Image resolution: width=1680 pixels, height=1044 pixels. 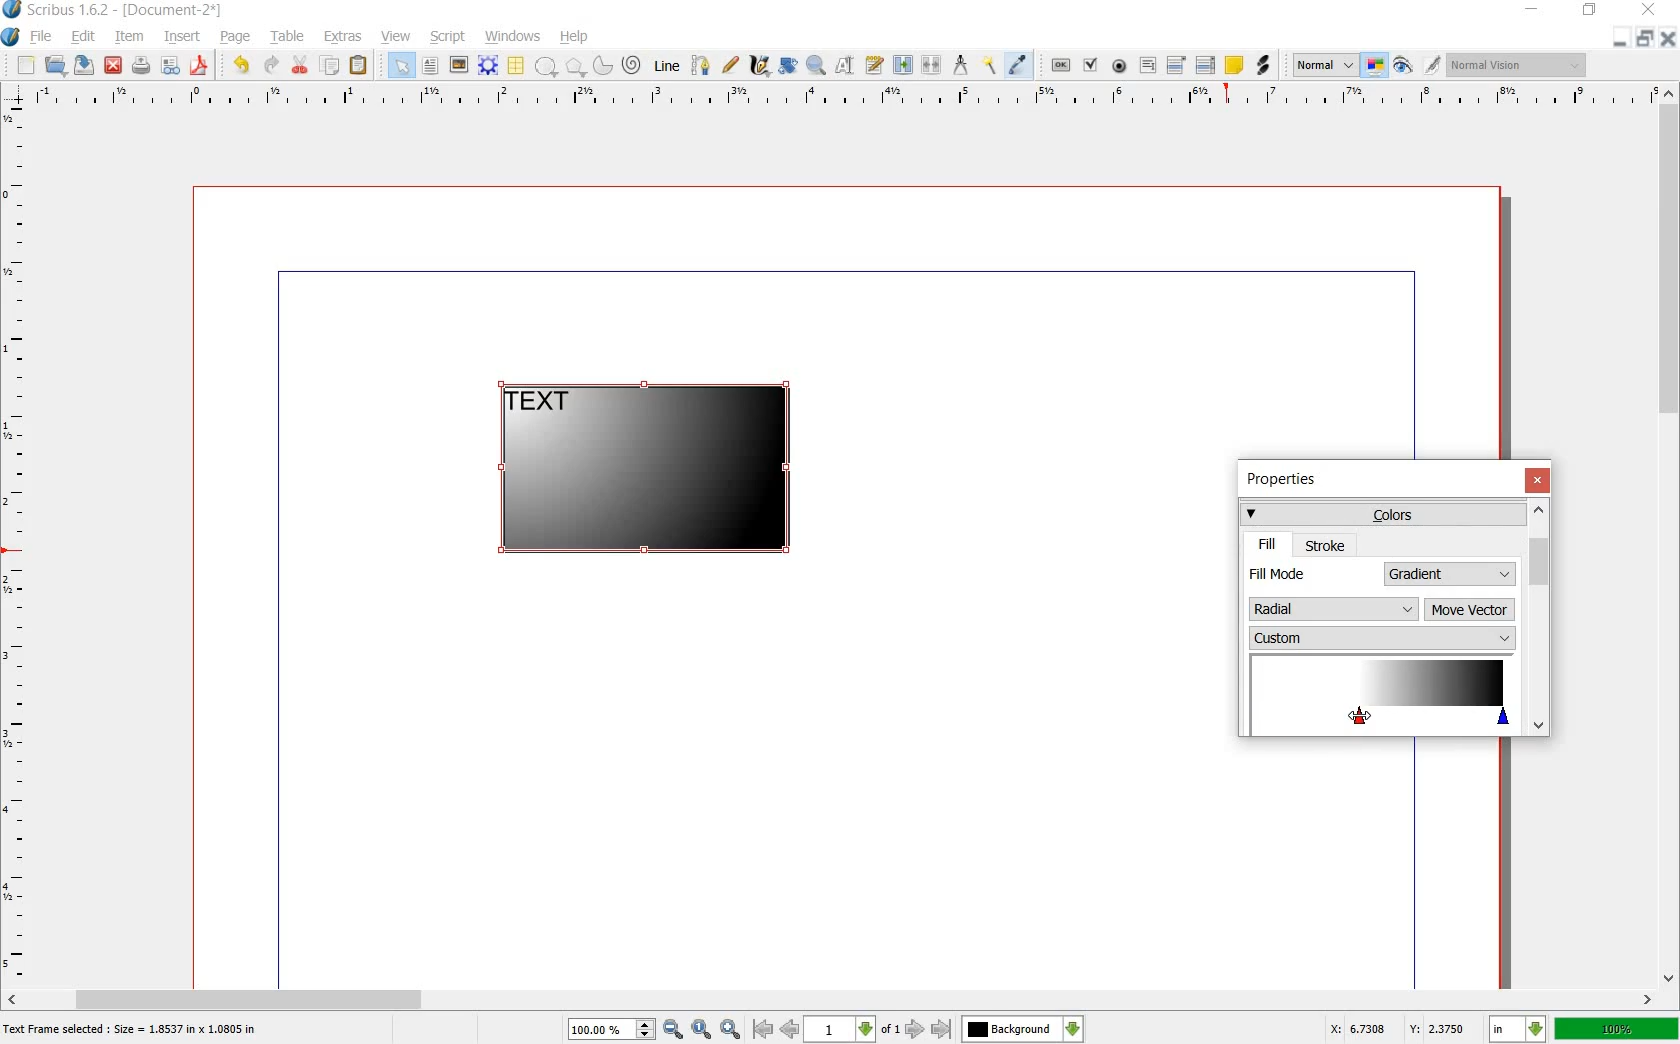 I want to click on pdf push button, so click(x=1061, y=63).